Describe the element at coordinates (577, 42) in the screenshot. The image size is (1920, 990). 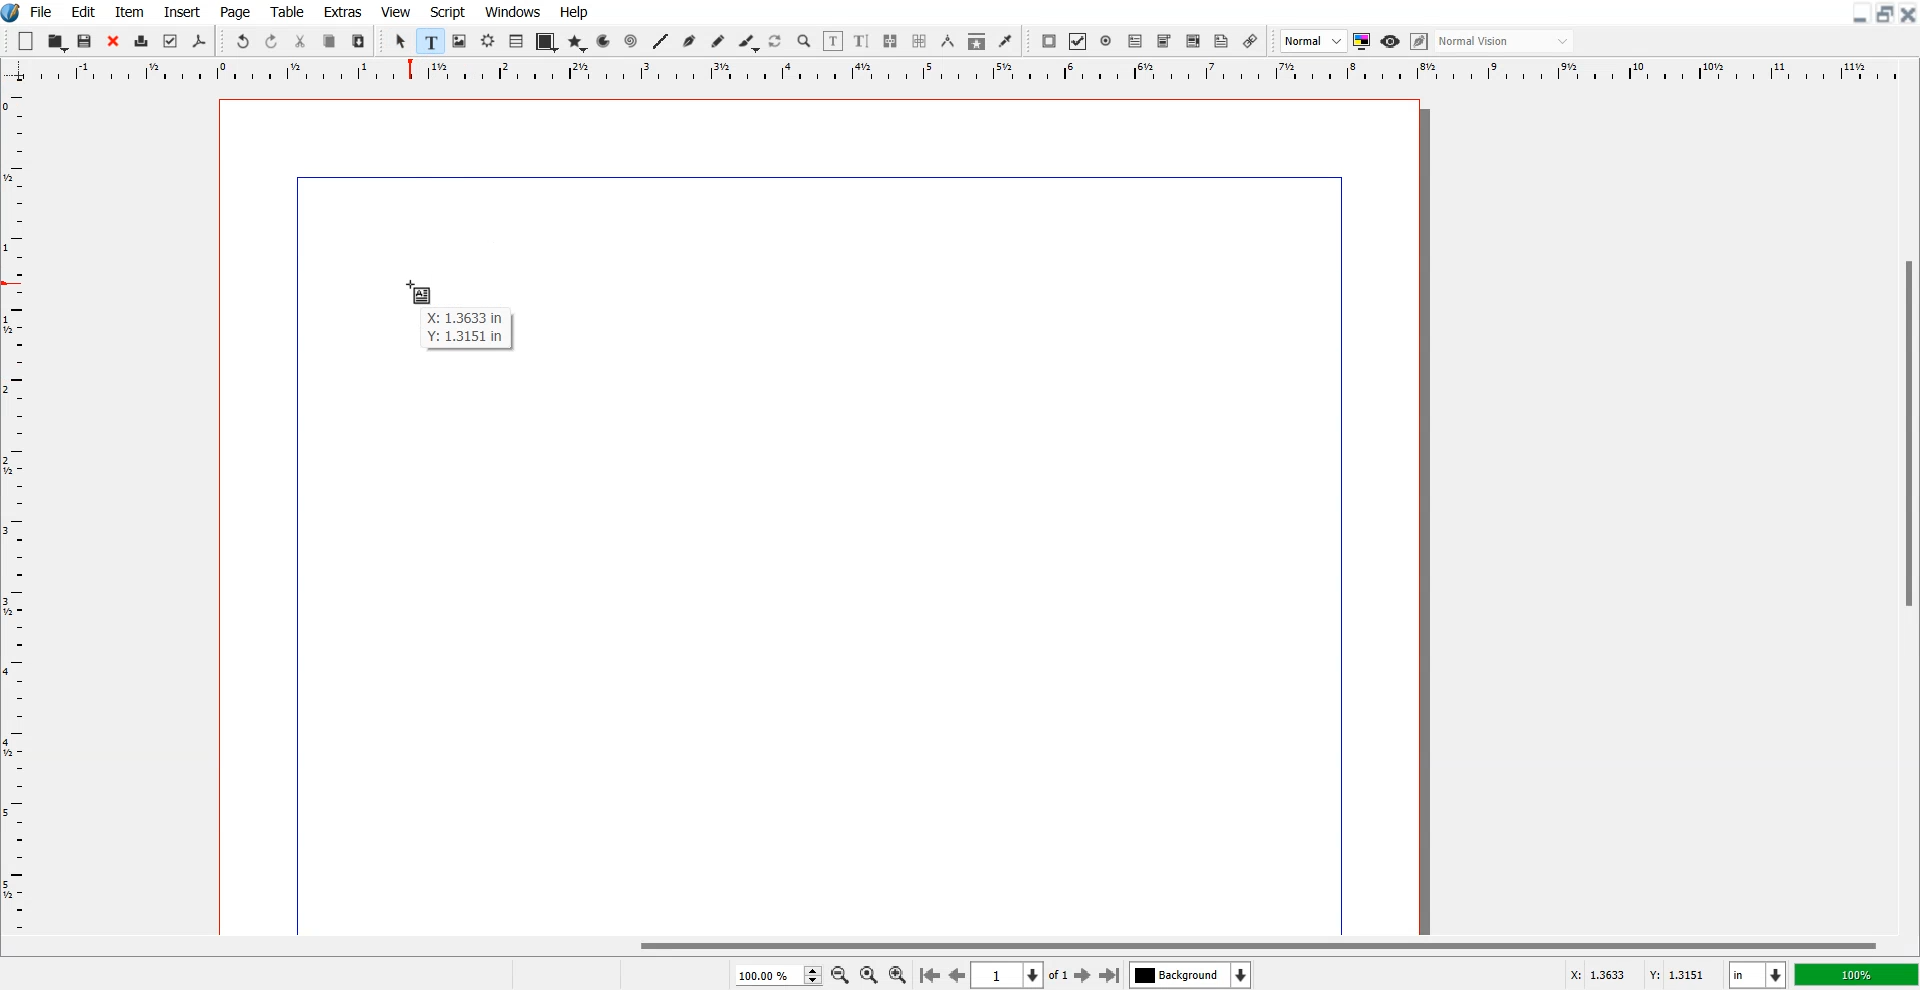
I see `Polygon` at that location.